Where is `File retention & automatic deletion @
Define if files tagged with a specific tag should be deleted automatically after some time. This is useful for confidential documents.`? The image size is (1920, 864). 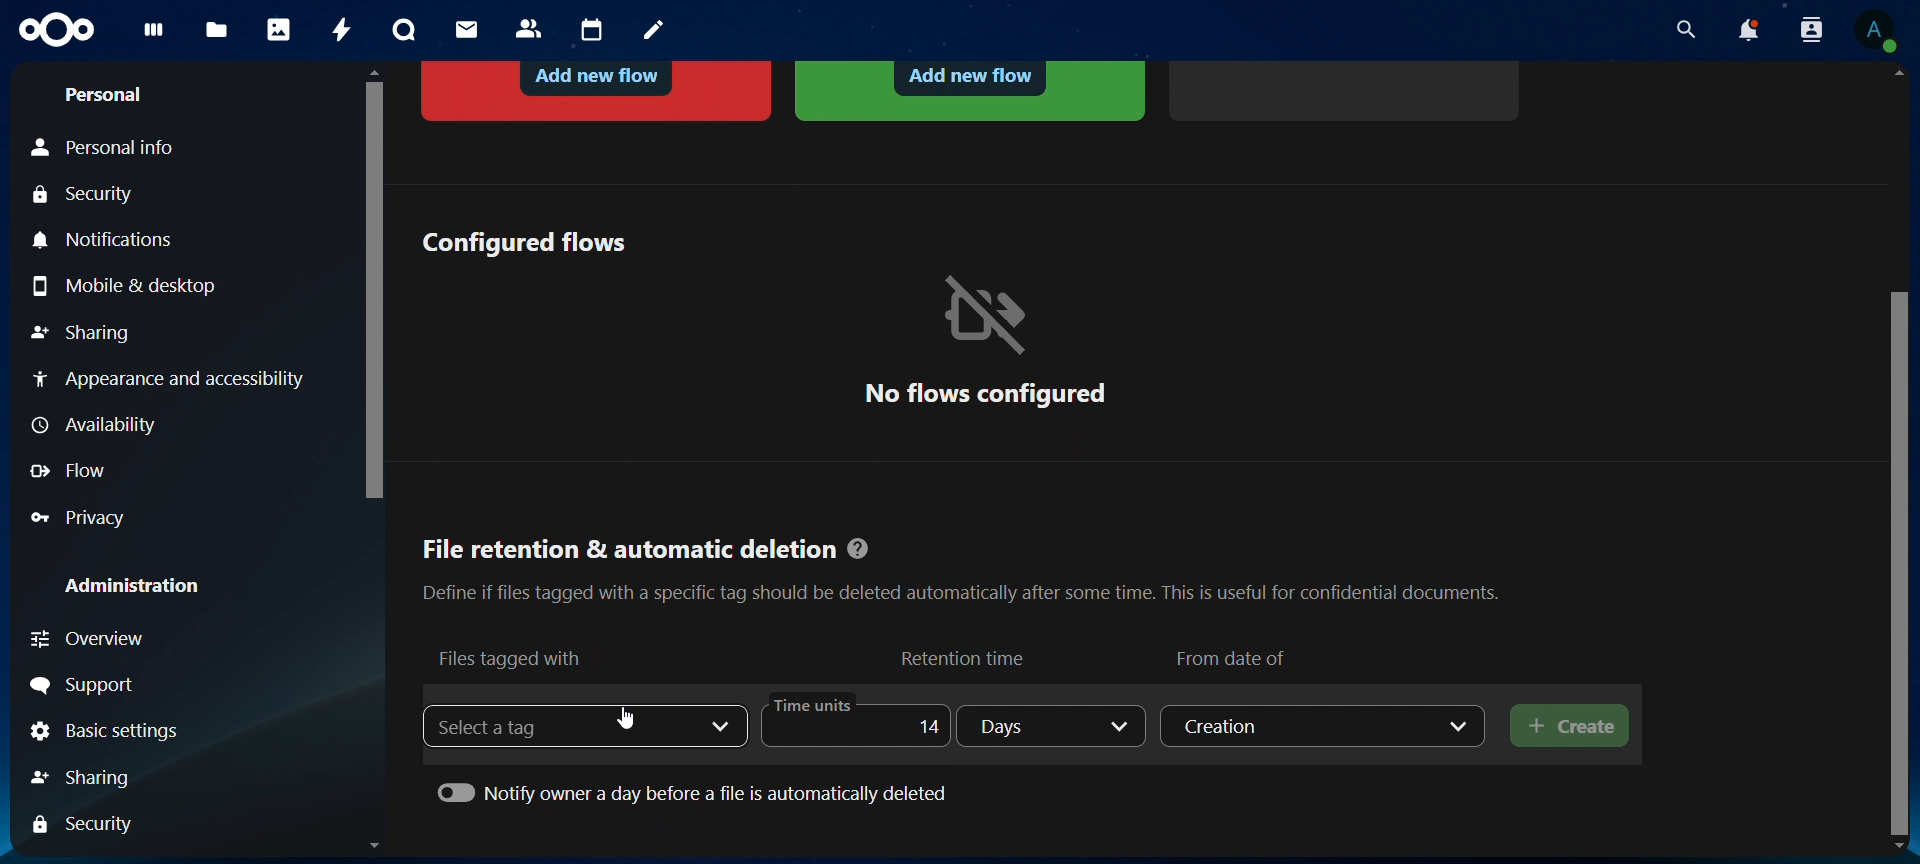
File retention & automatic deletion @
Define if files tagged with a specific tag should be deleted automatically after some time. This is useful for confidential documents. is located at coordinates (960, 563).